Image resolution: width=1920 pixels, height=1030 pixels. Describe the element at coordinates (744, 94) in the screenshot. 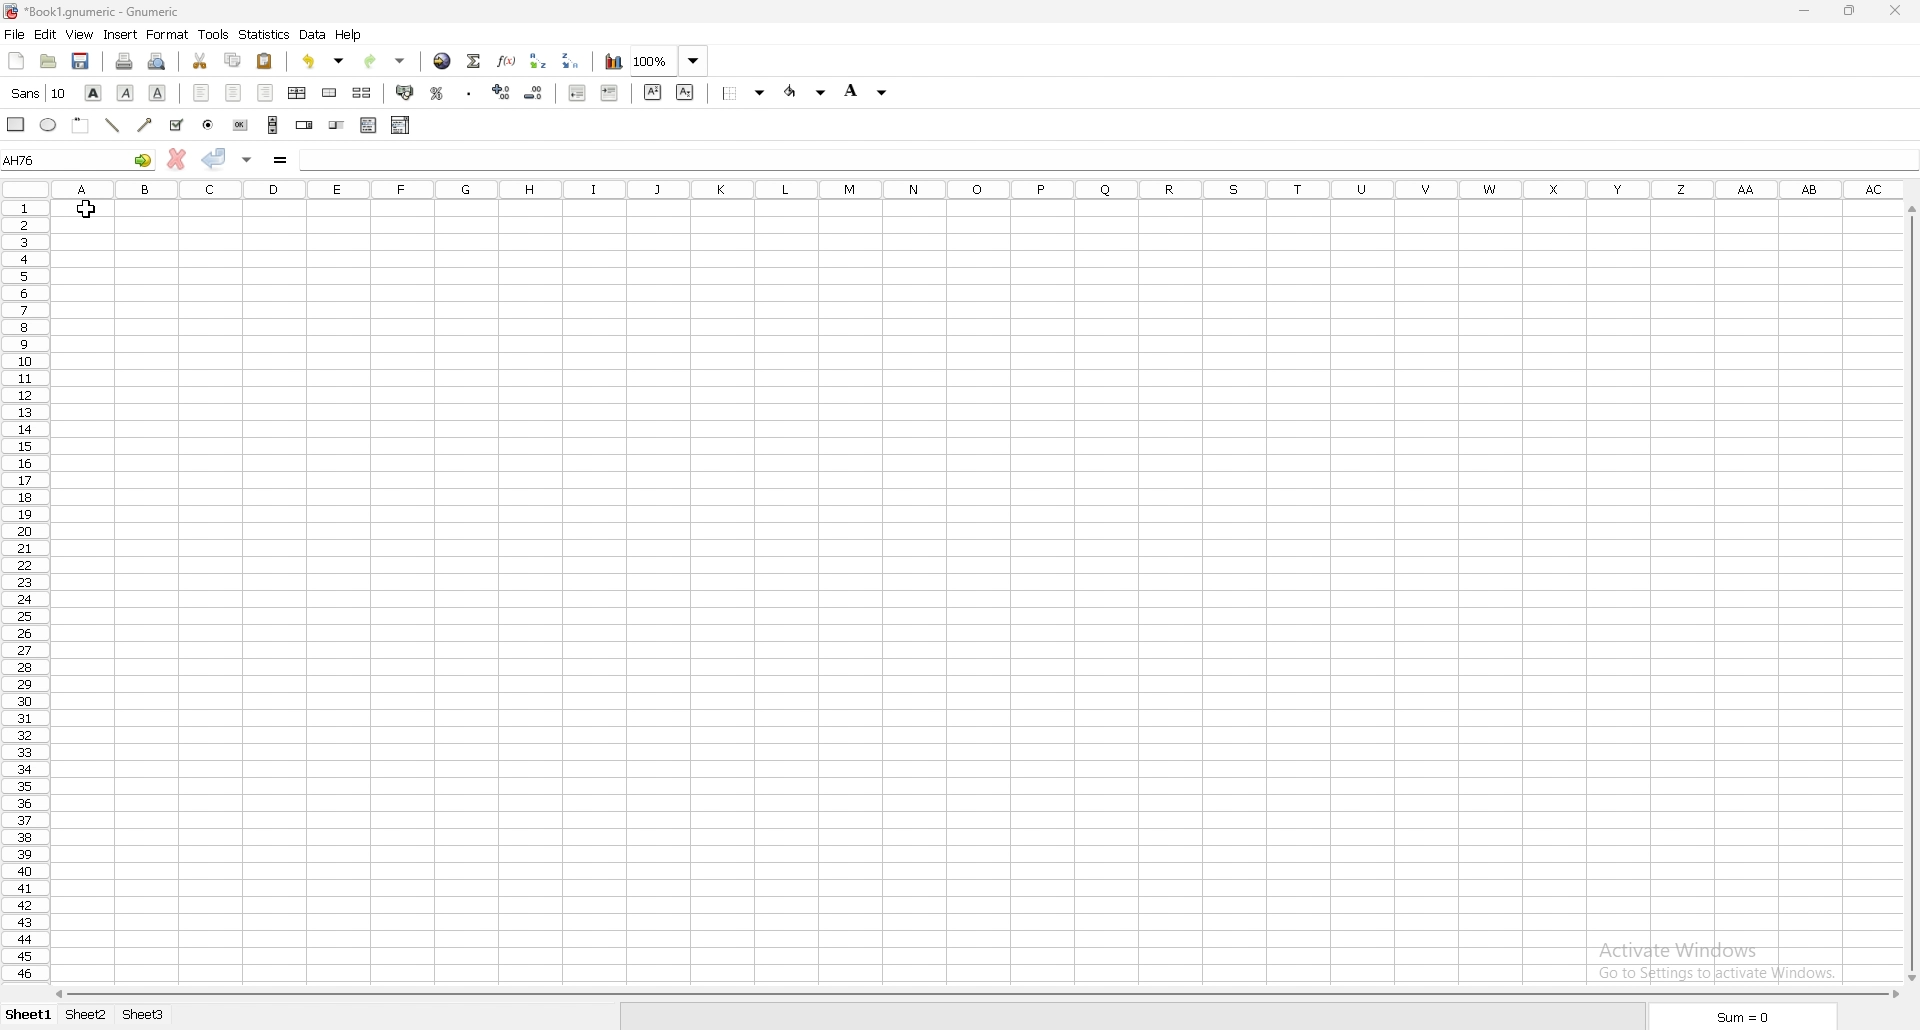

I see `border` at that location.